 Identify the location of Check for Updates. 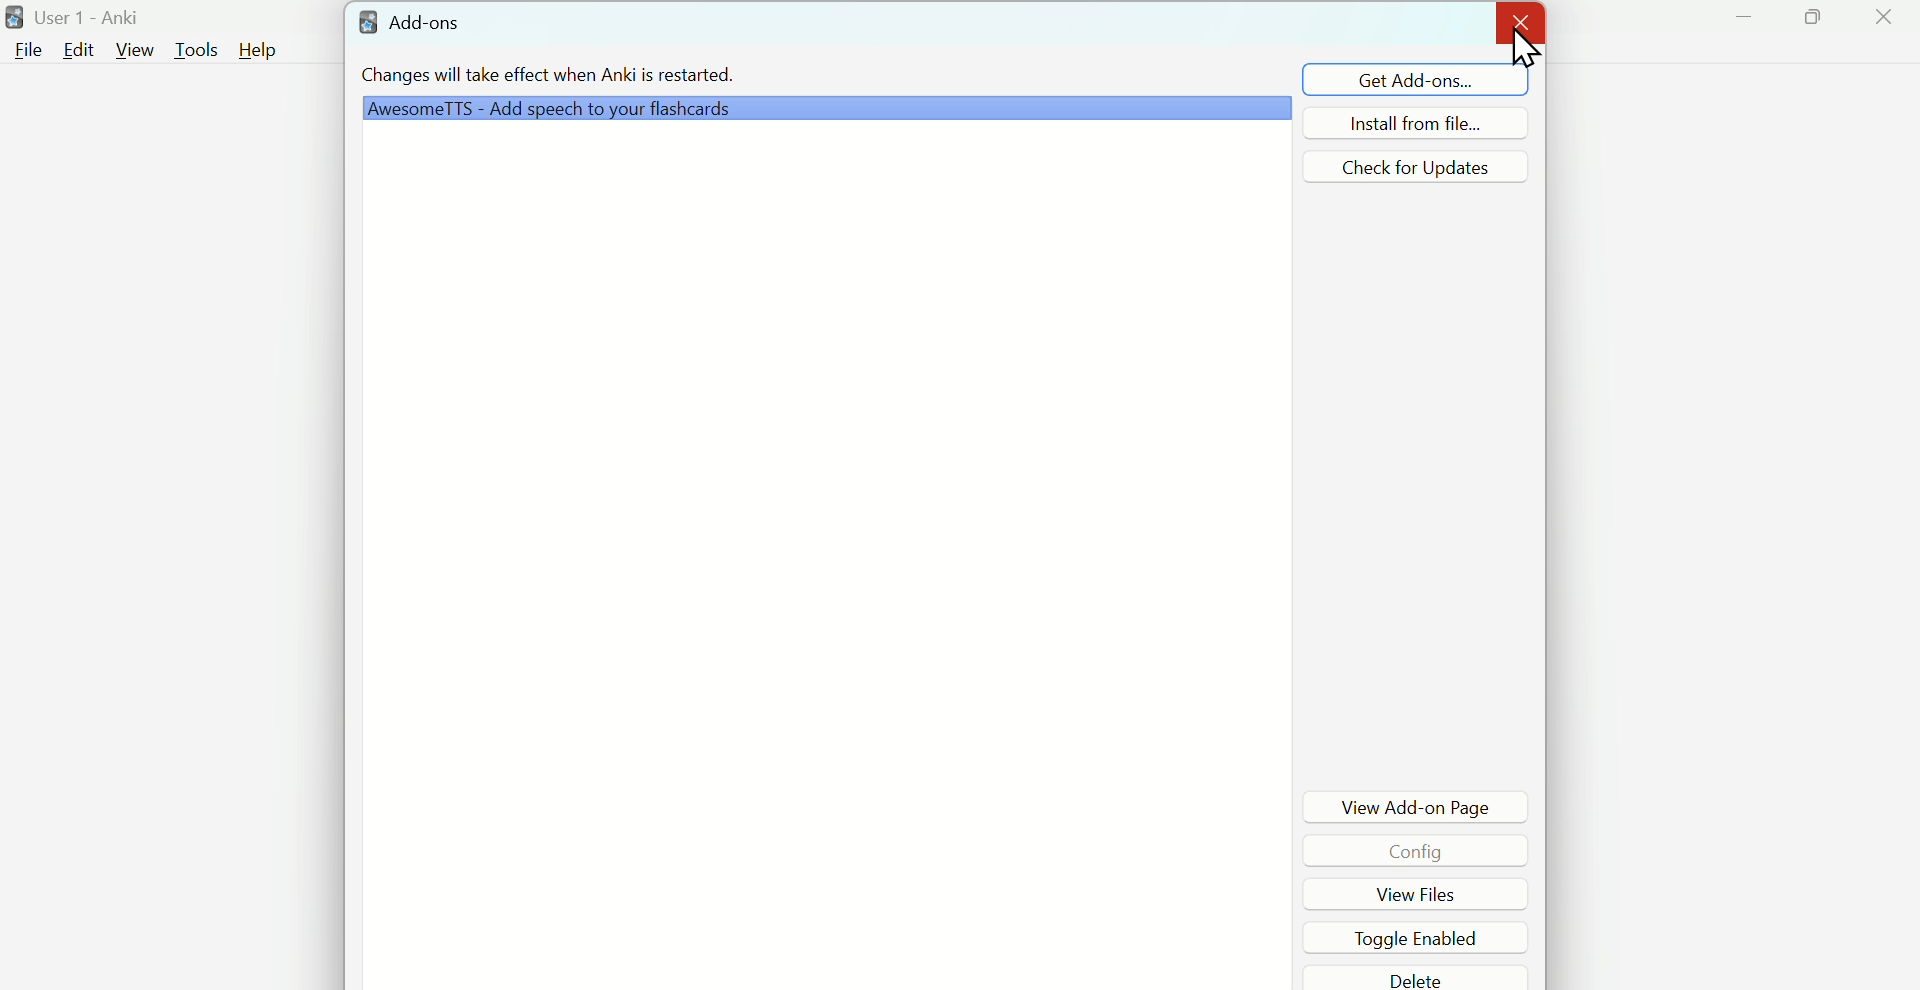
(1426, 166).